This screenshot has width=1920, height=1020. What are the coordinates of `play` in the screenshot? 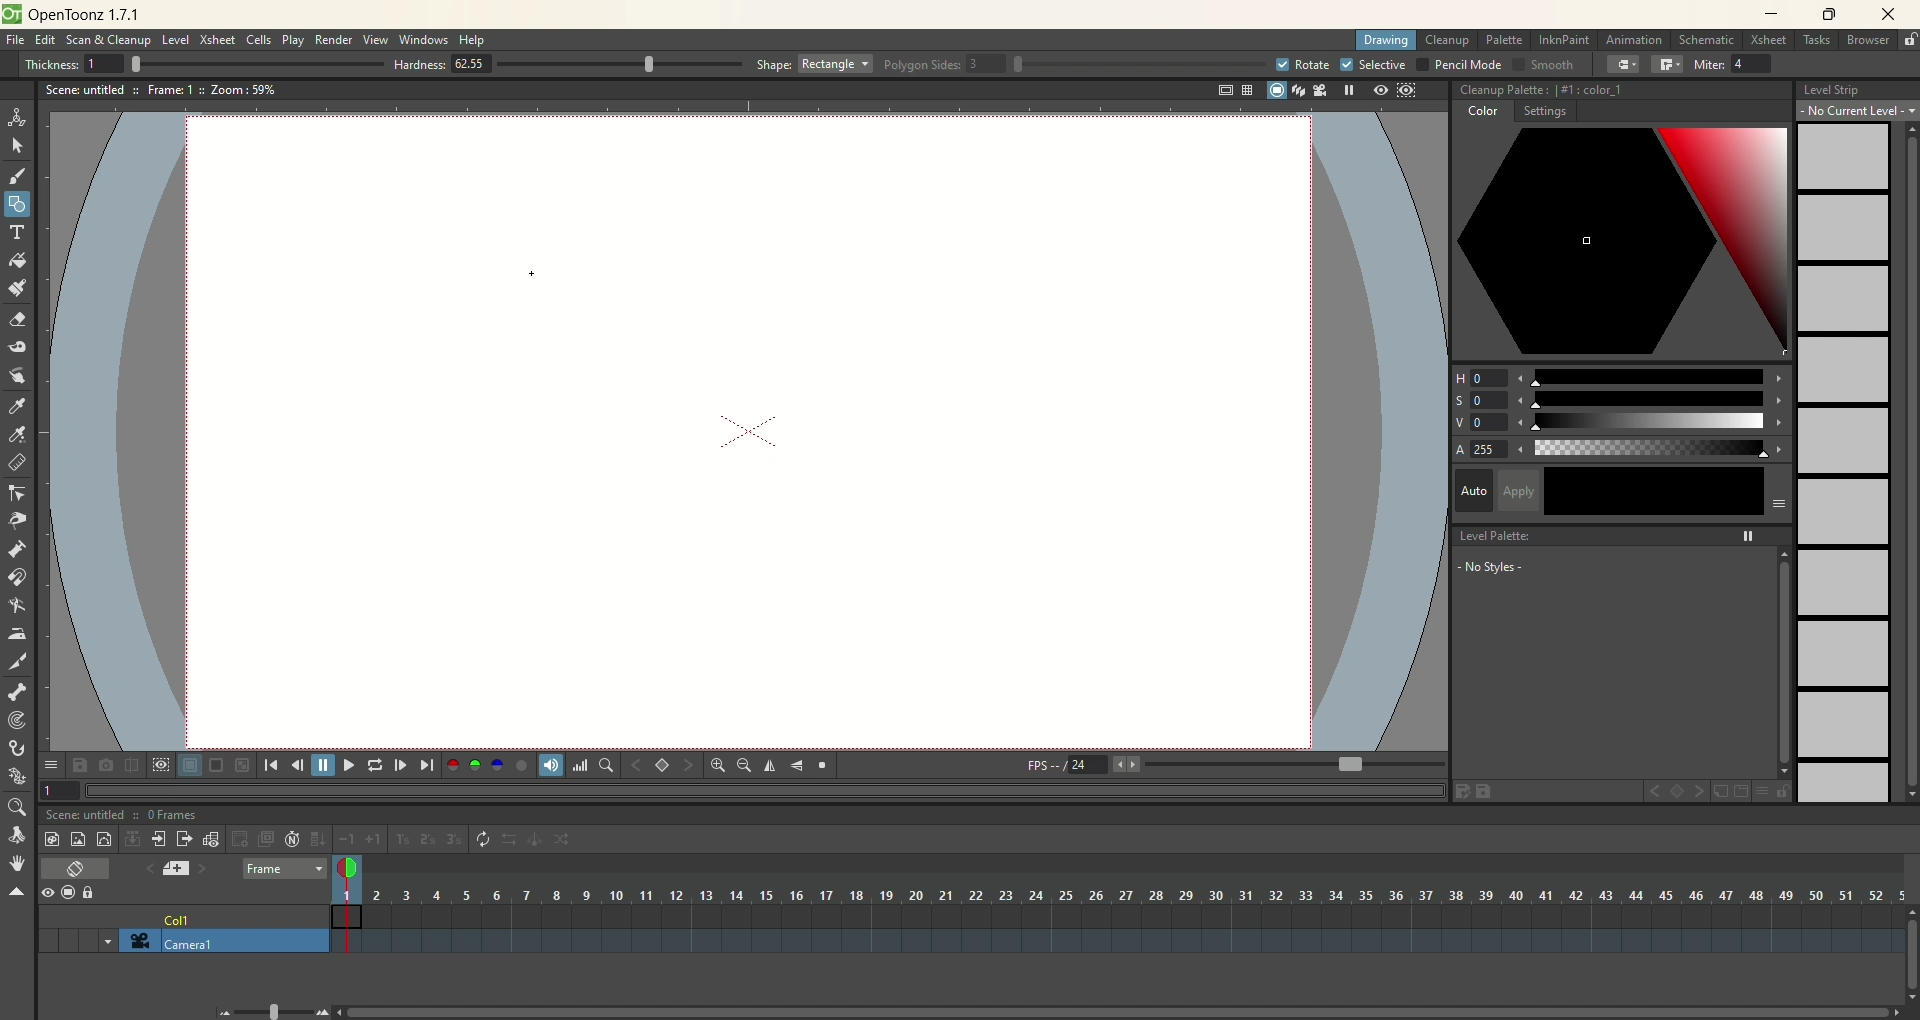 It's located at (346, 765).